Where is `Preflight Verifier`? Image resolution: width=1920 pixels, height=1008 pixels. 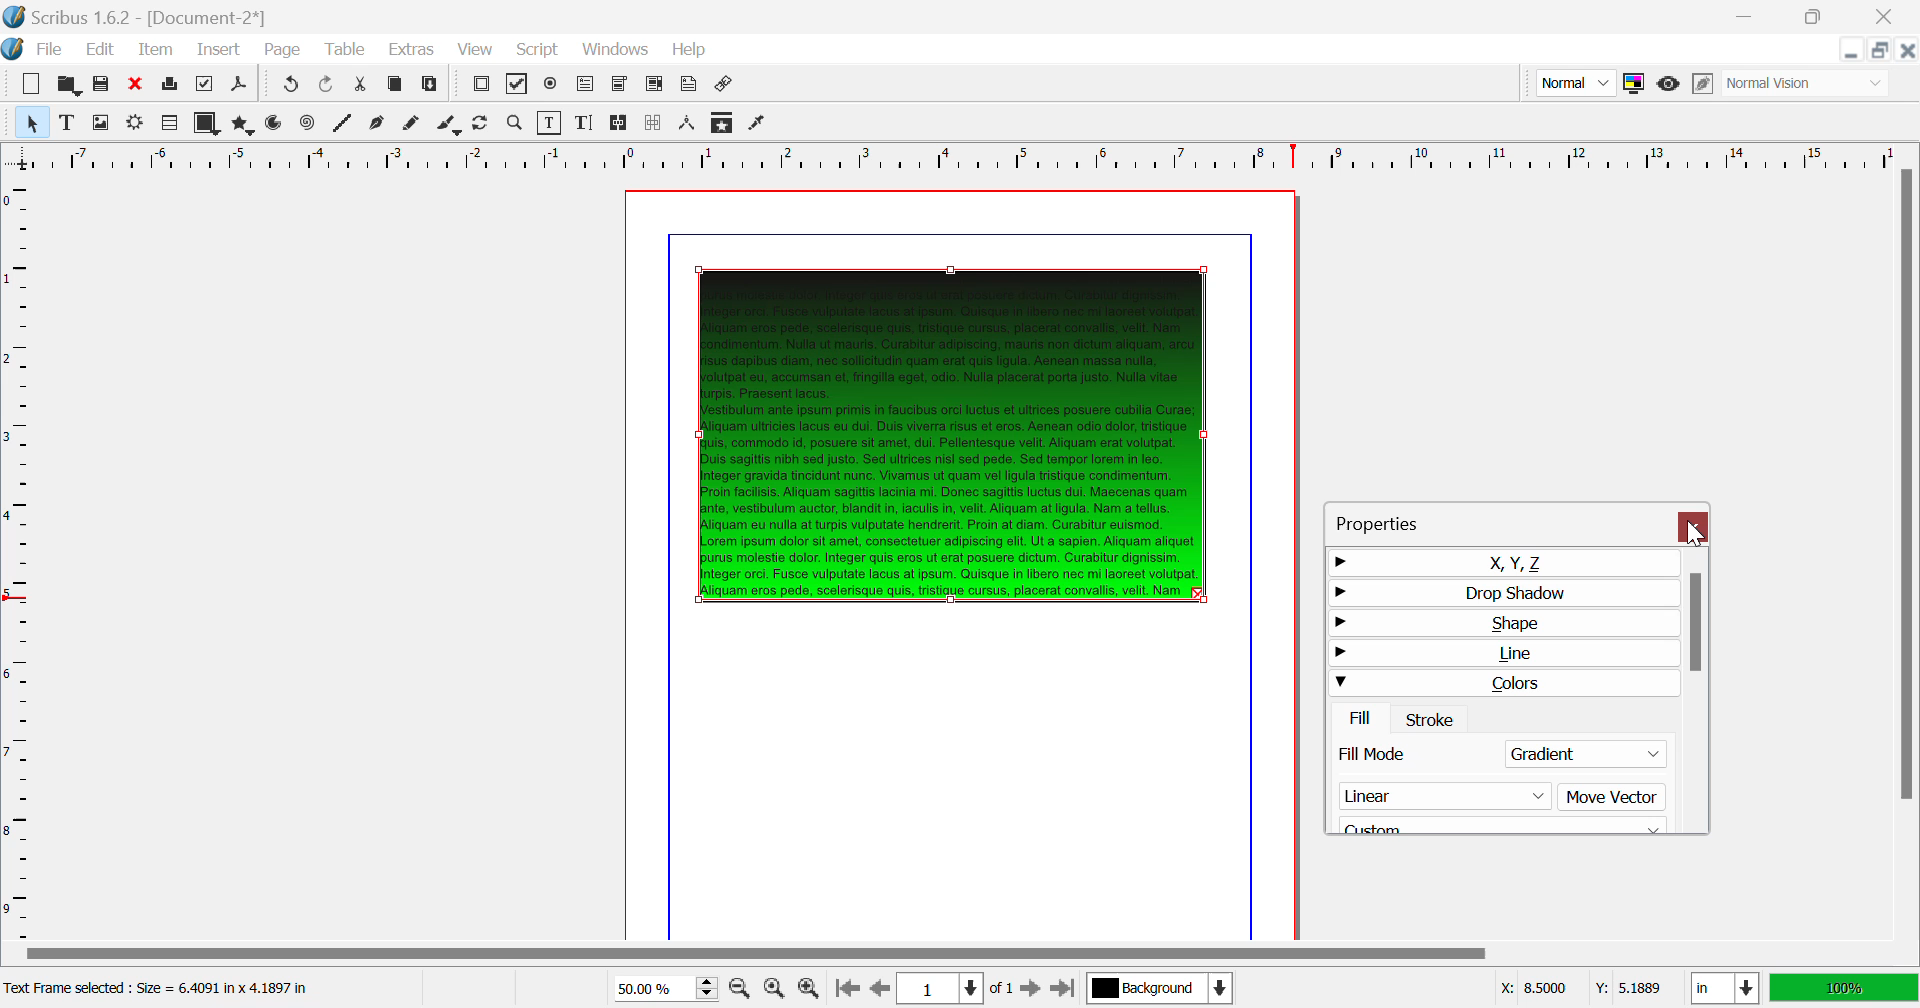 Preflight Verifier is located at coordinates (206, 84).